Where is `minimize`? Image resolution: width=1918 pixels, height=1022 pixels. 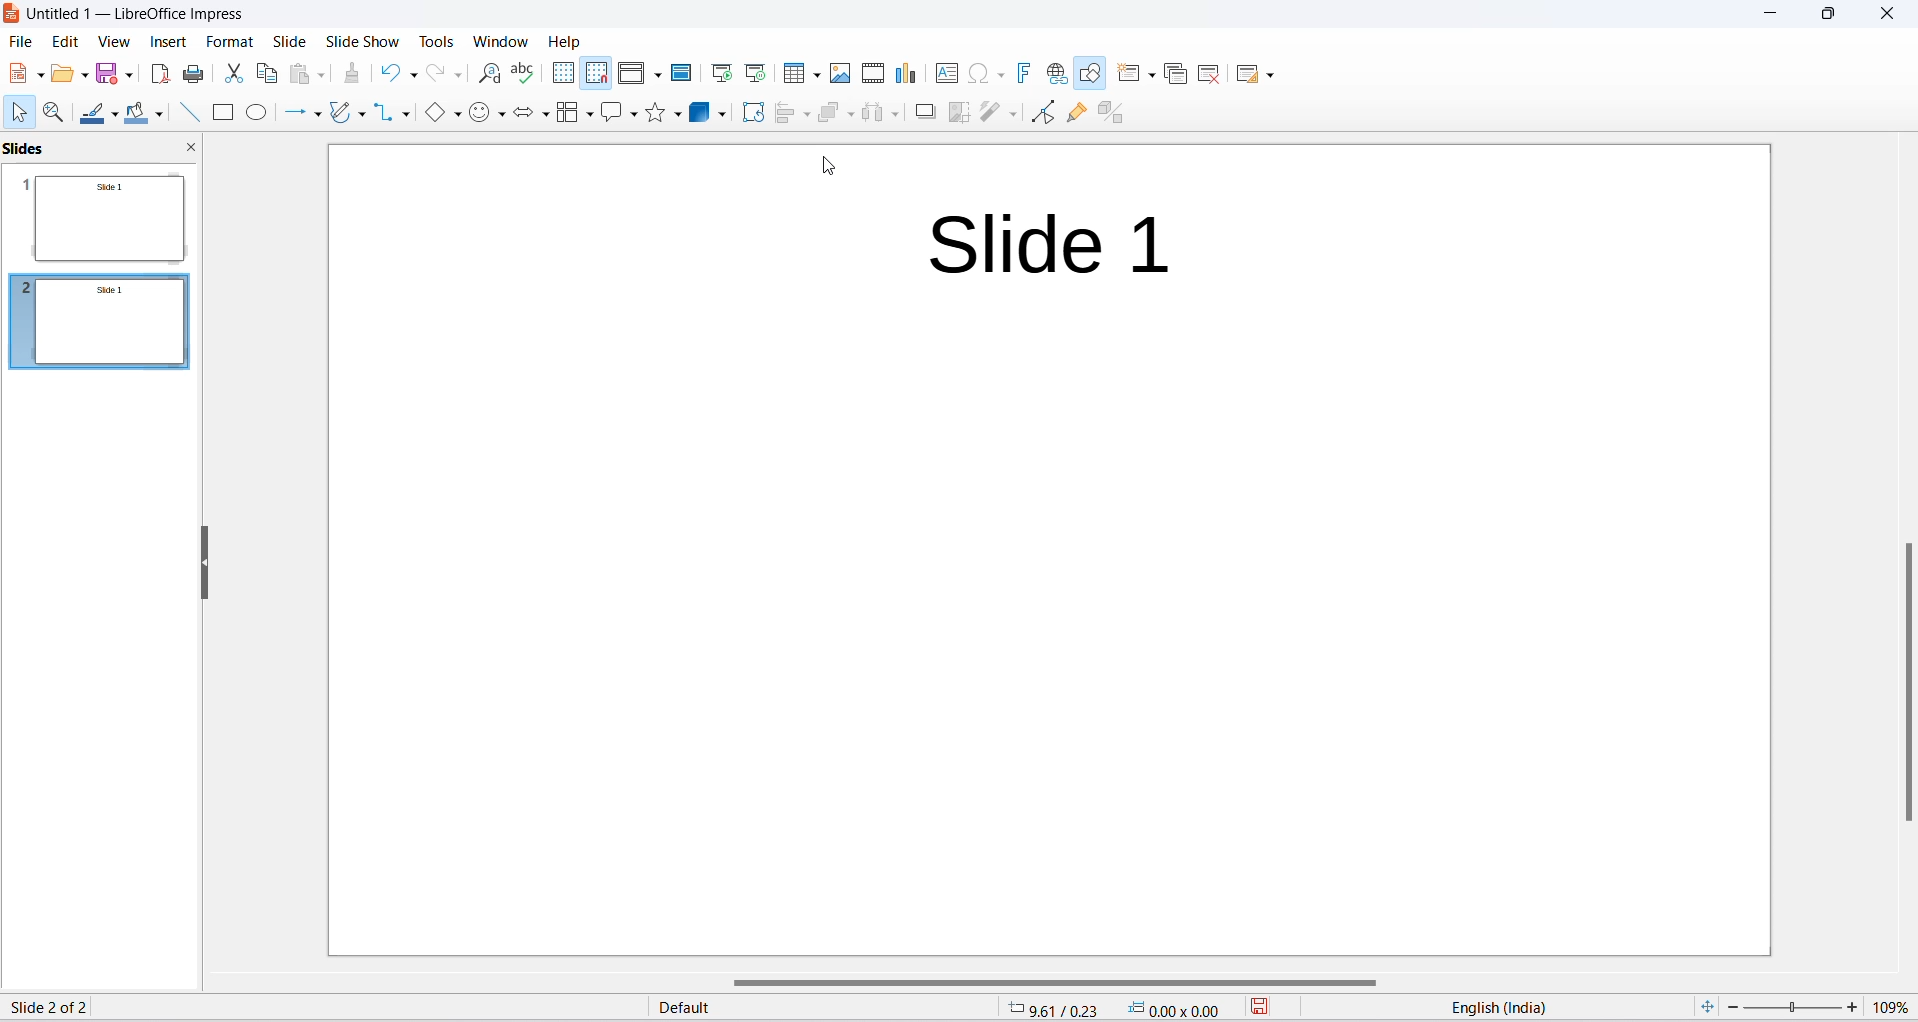
minimize is located at coordinates (1765, 13).